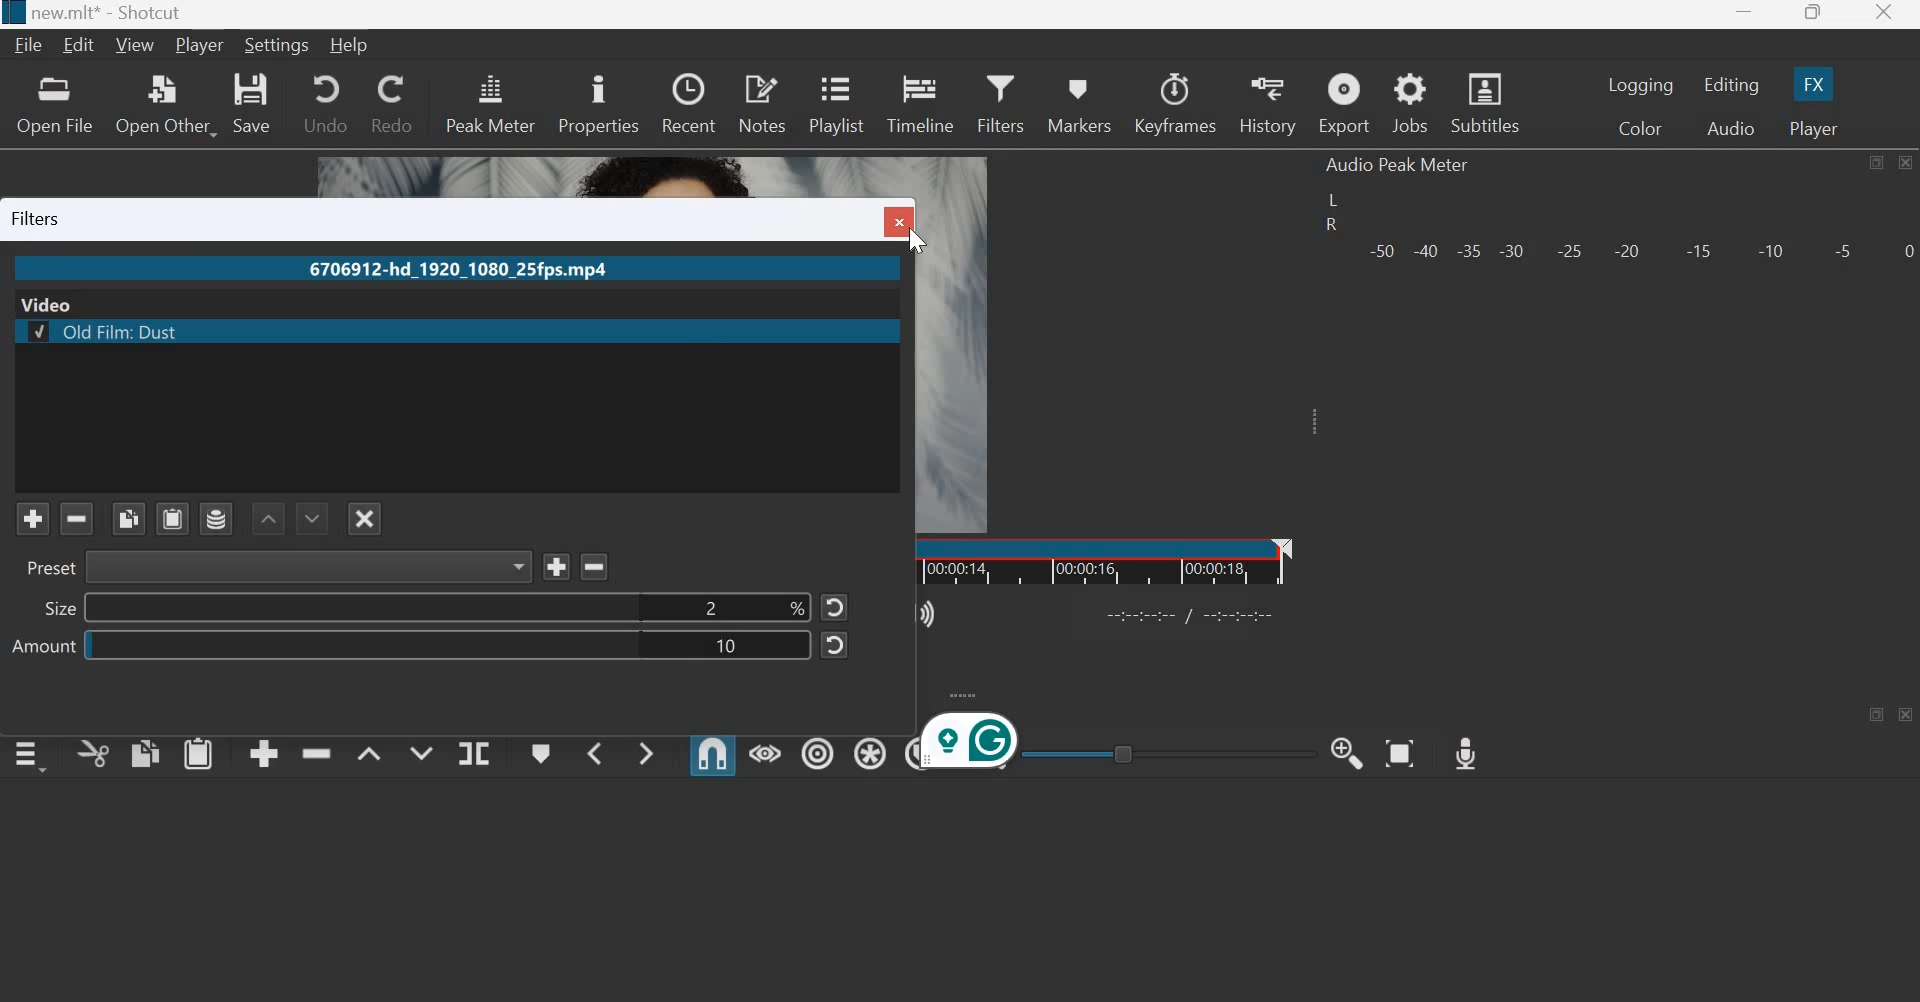 This screenshot has width=1920, height=1002. What do you see at coordinates (130, 517) in the screenshot?
I see `copy checked filters` at bounding box center [130, 517].